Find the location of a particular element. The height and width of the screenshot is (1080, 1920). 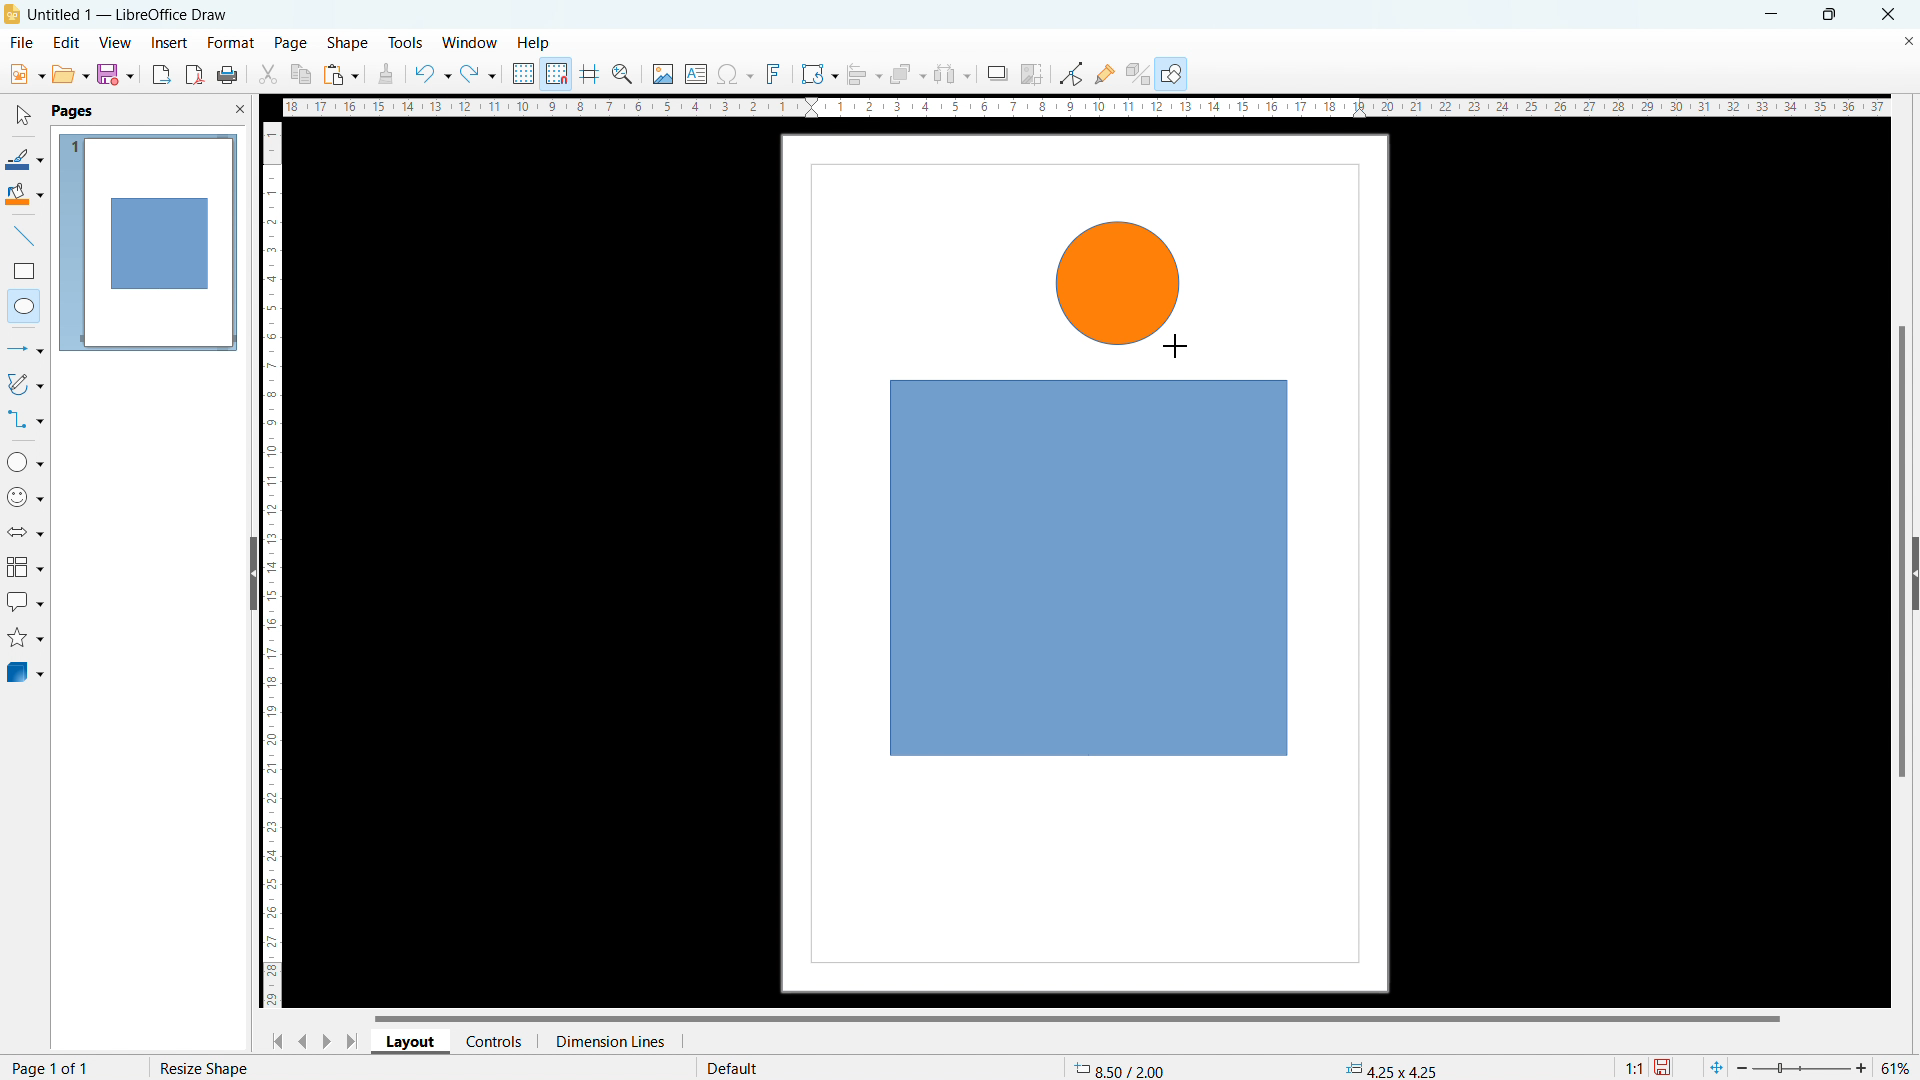

callout shapes is located at coordinates (26, 602).